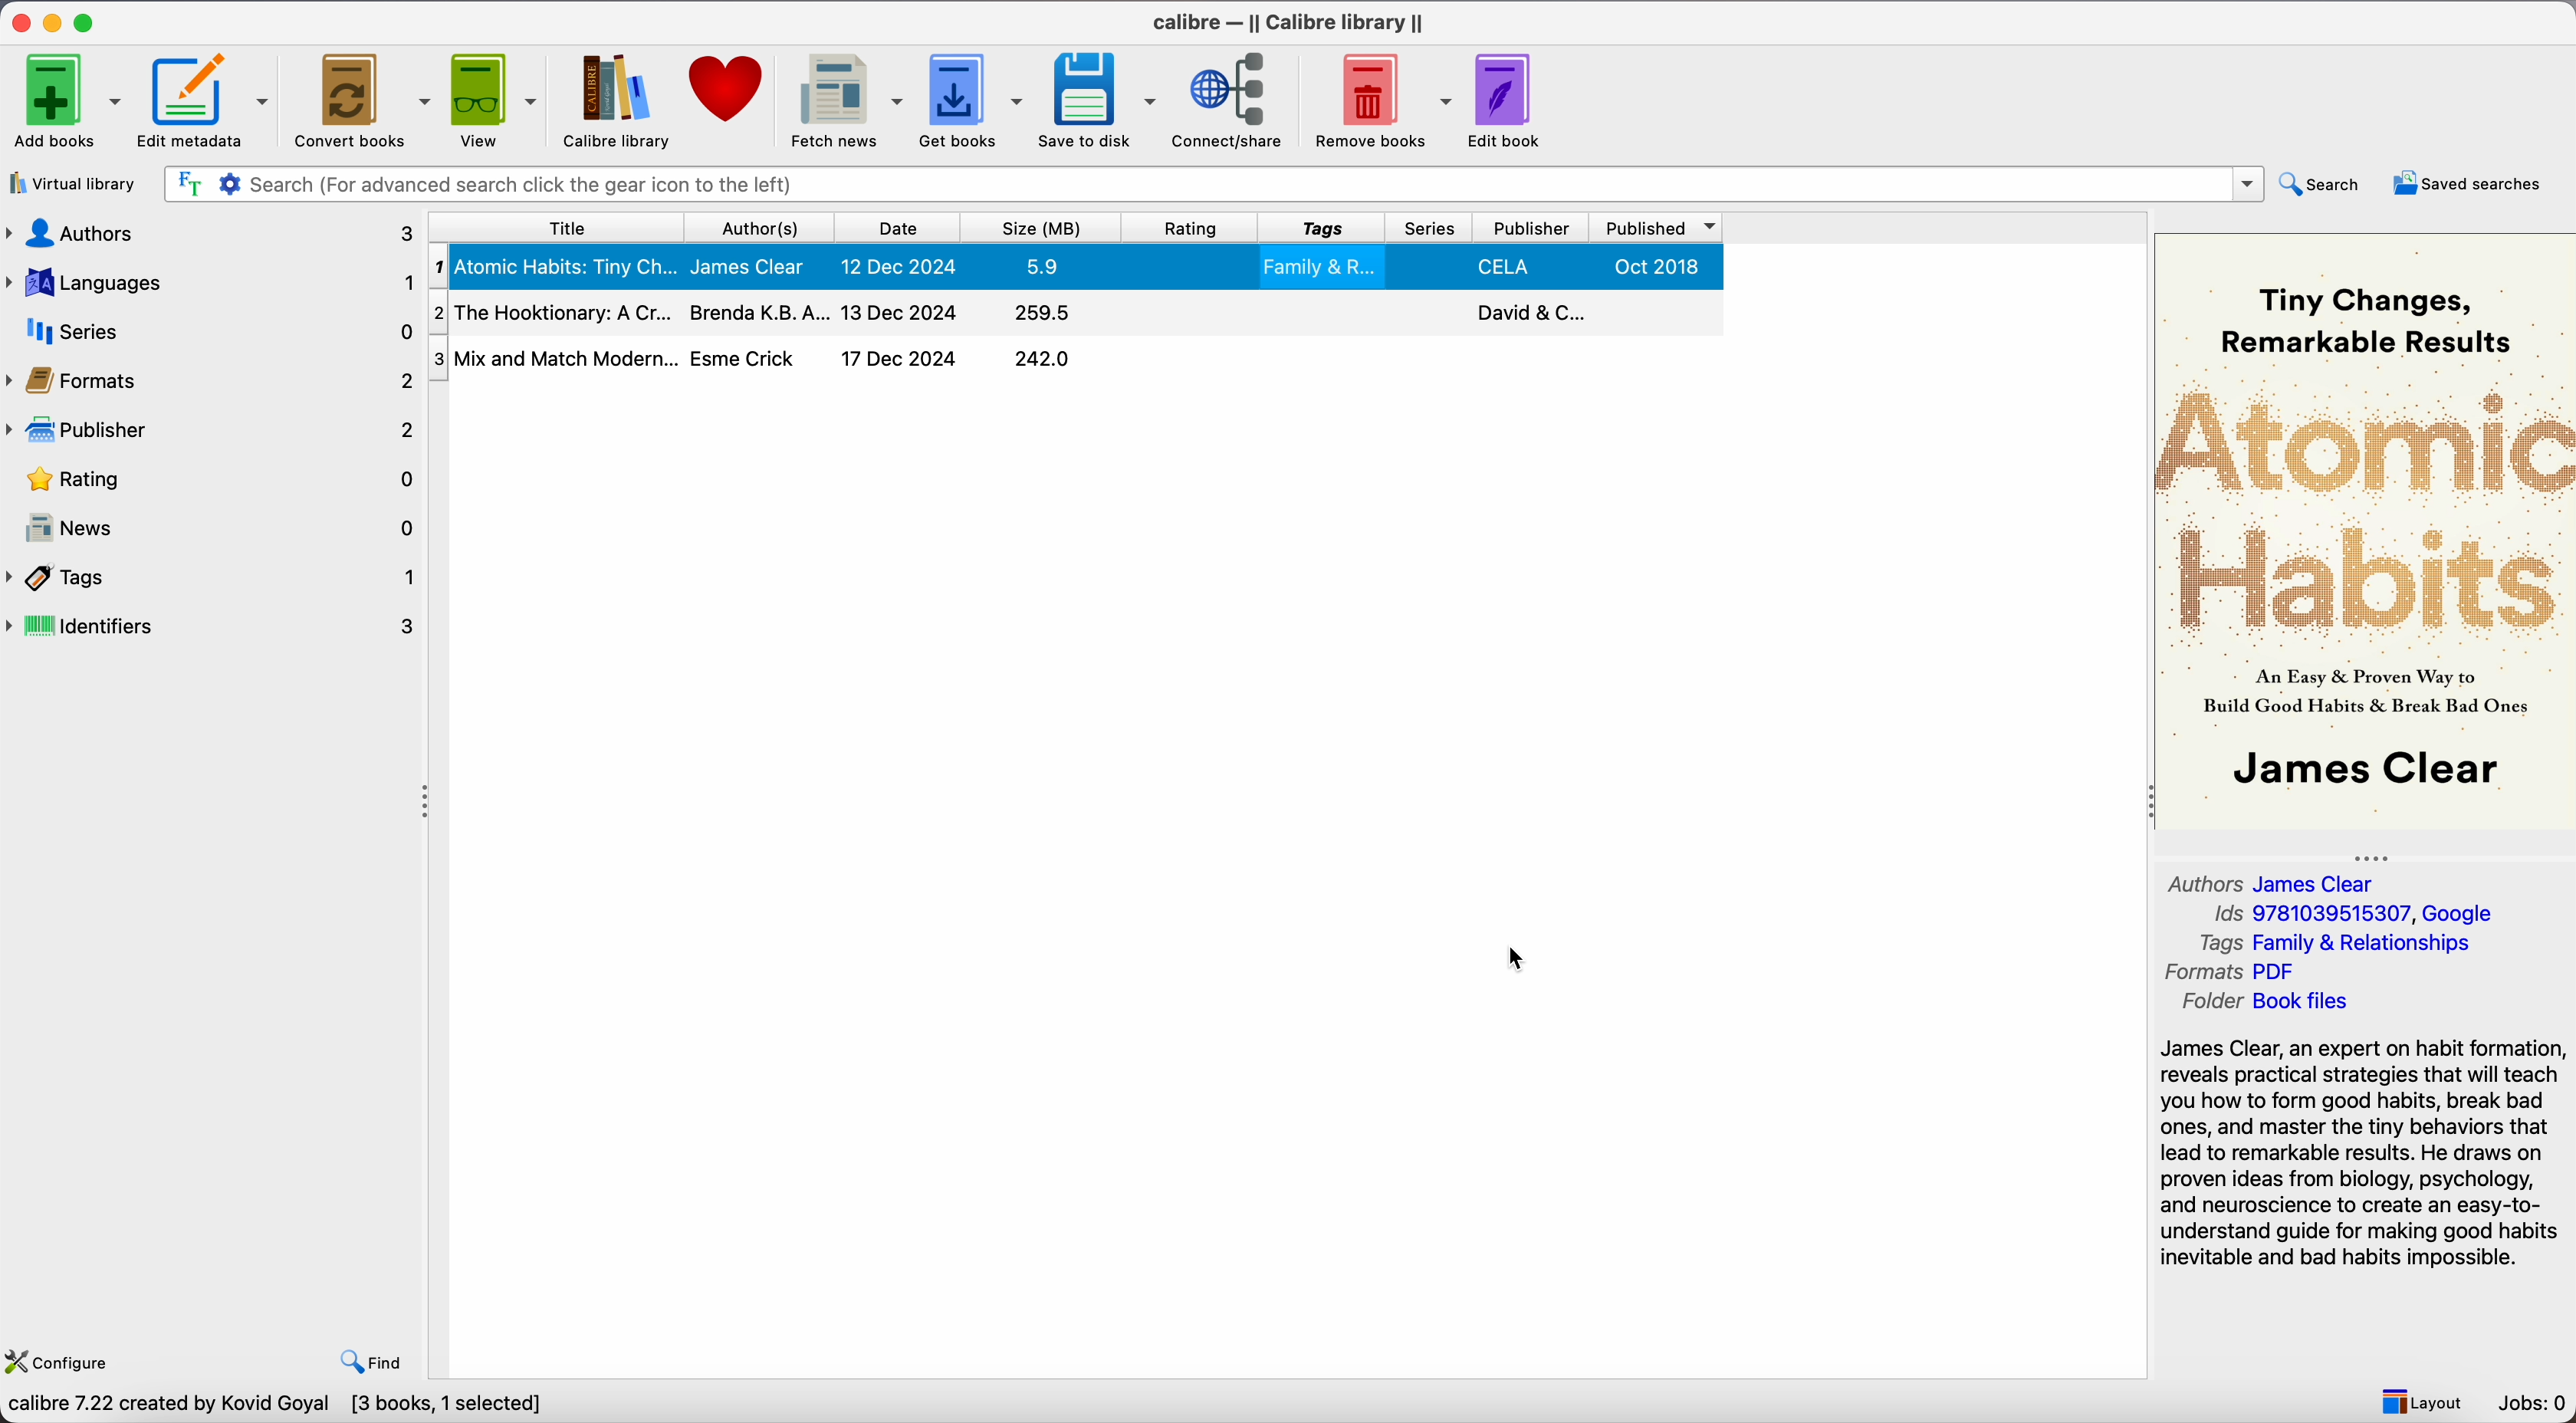  Describe the element at coordinates (758, 310) in the screenshot. I see `Brenda K.B.A...` at that location.